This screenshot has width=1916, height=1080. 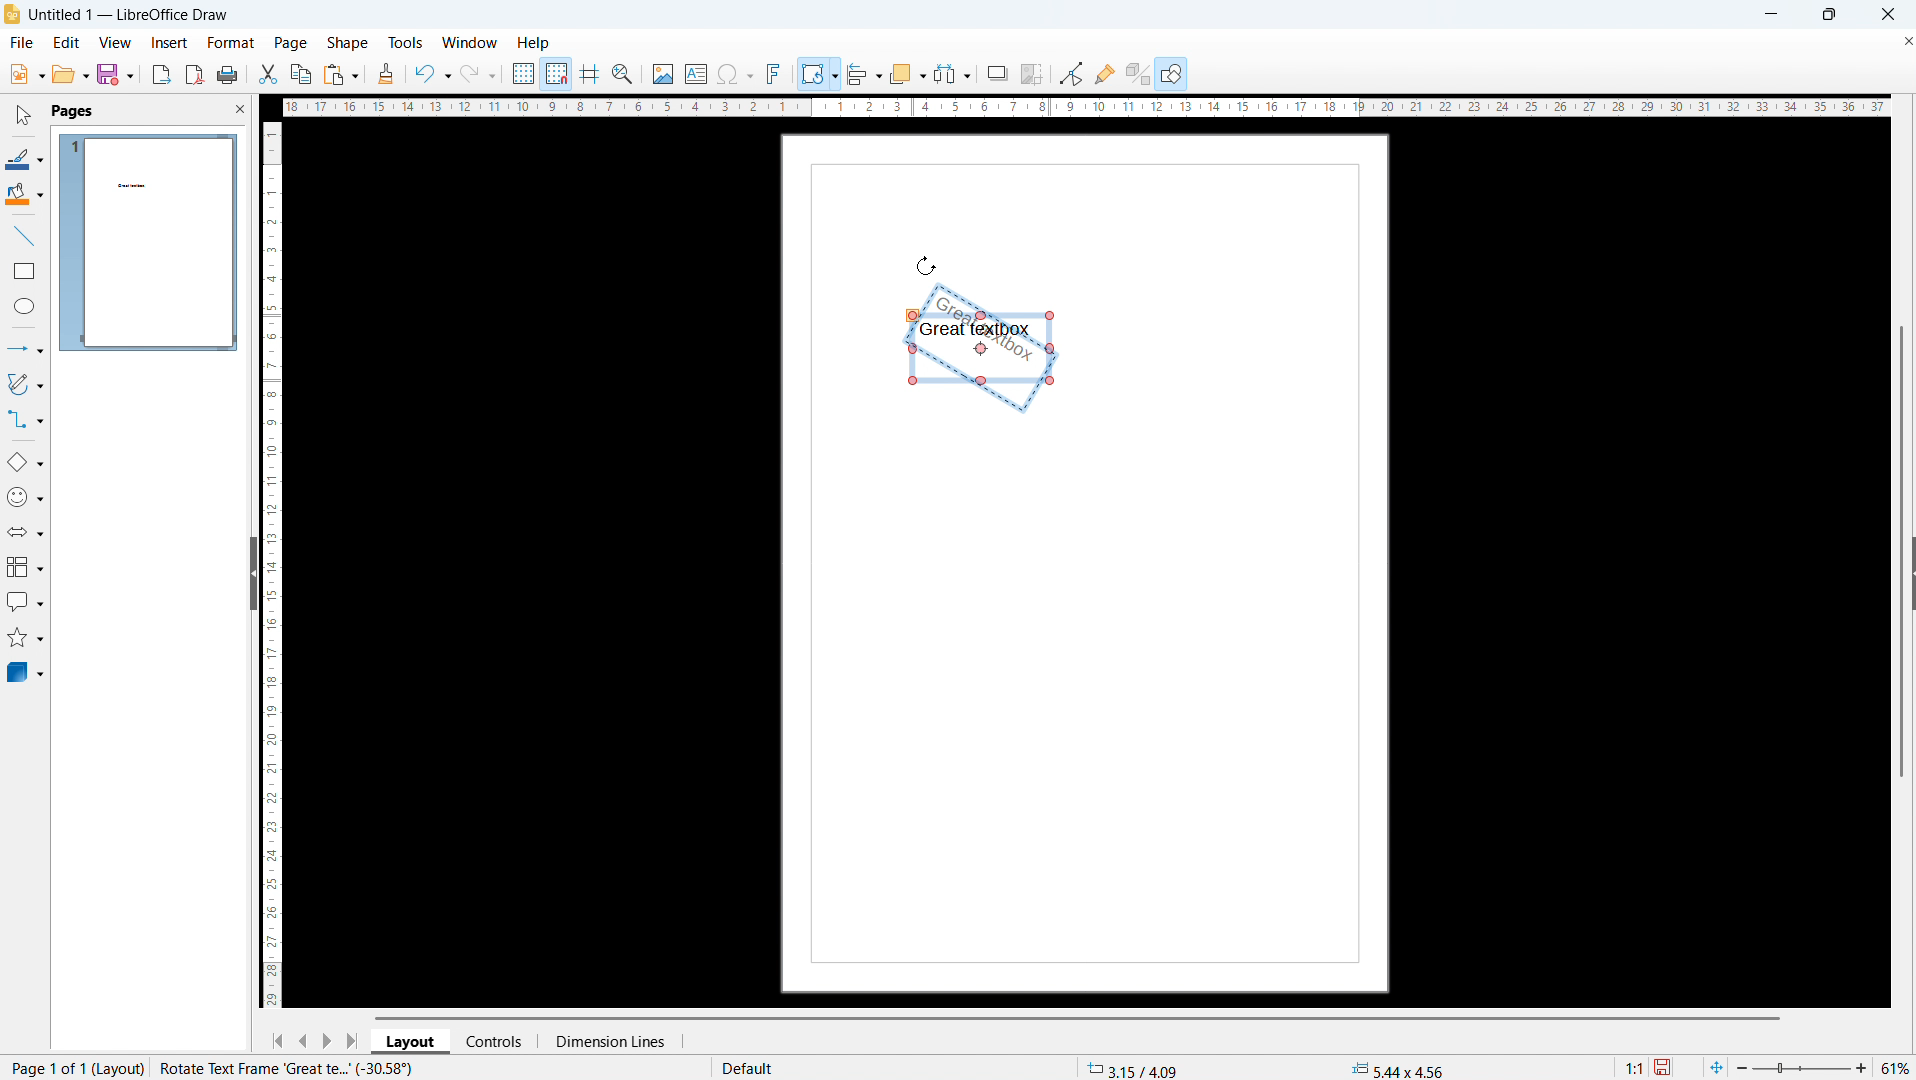 What do you see at coordinates (1171, 75) in the screenshot?
I see `show draw functions` at bounding box center [1171, 75].